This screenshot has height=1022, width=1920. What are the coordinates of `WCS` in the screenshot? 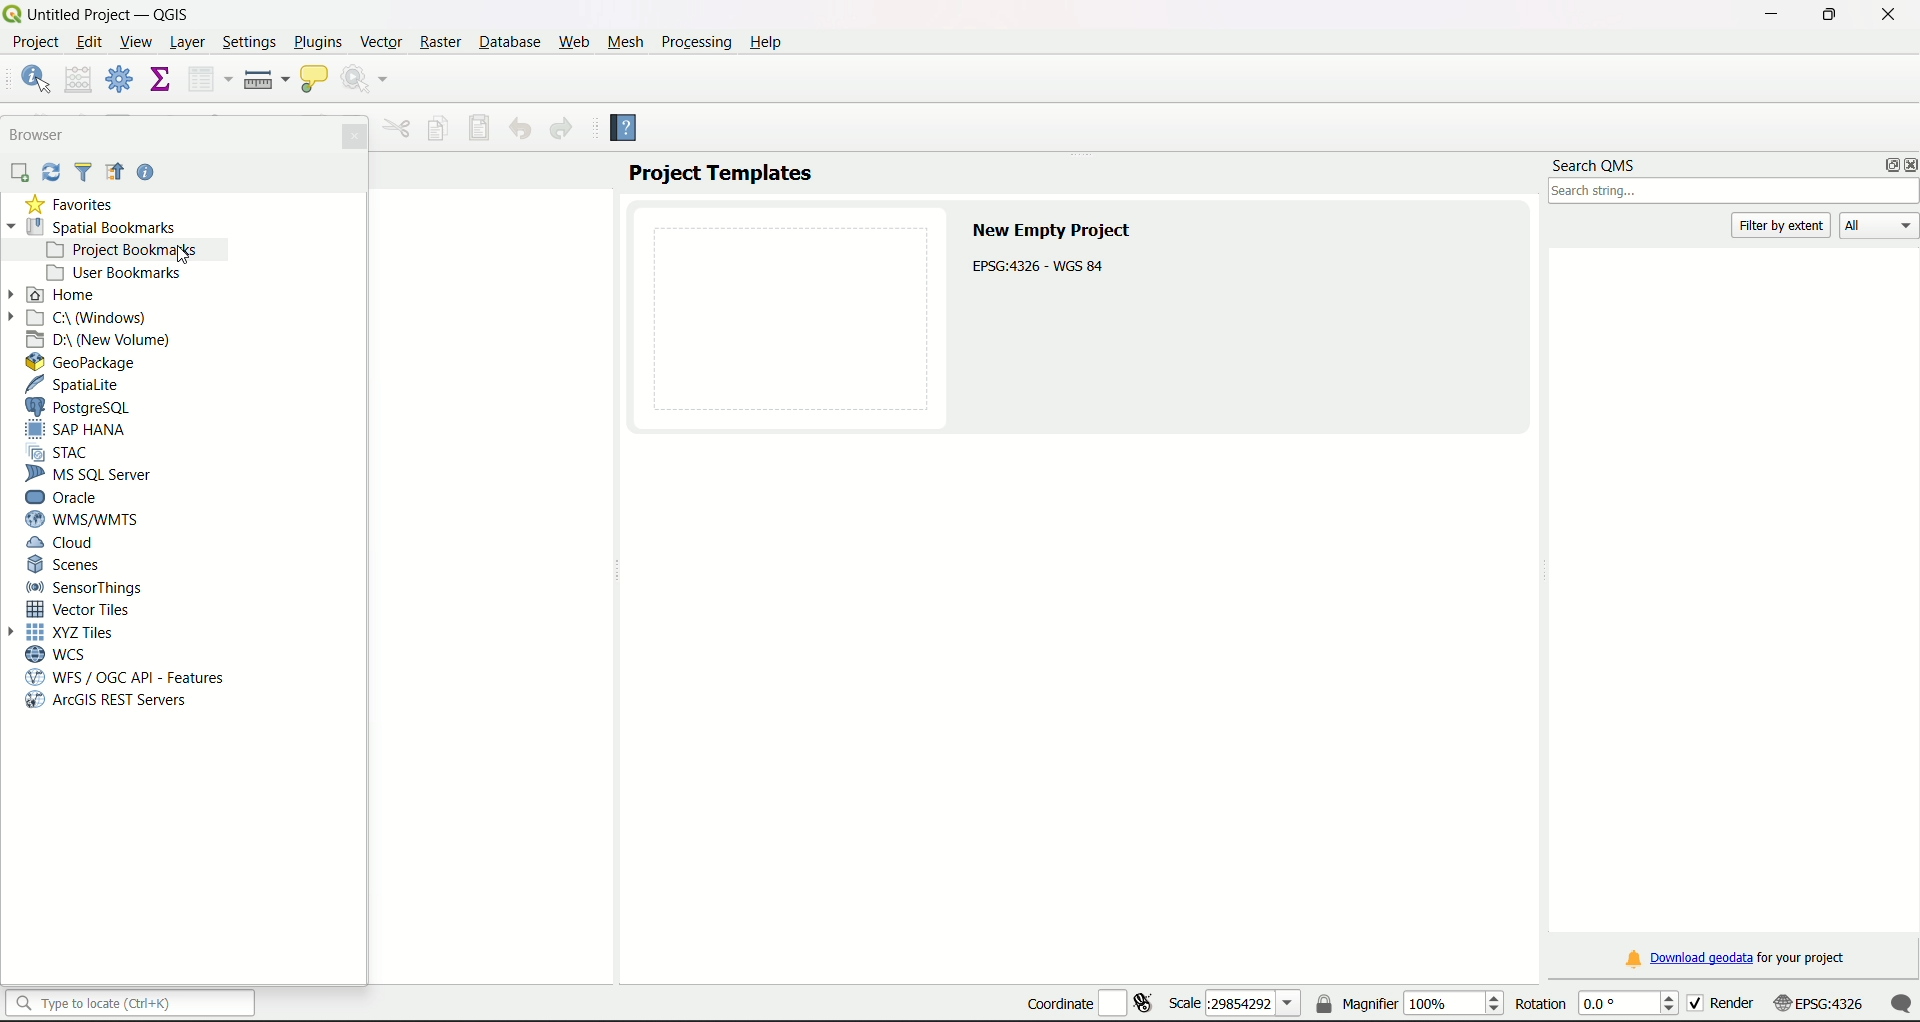 It's located at (64, 655).